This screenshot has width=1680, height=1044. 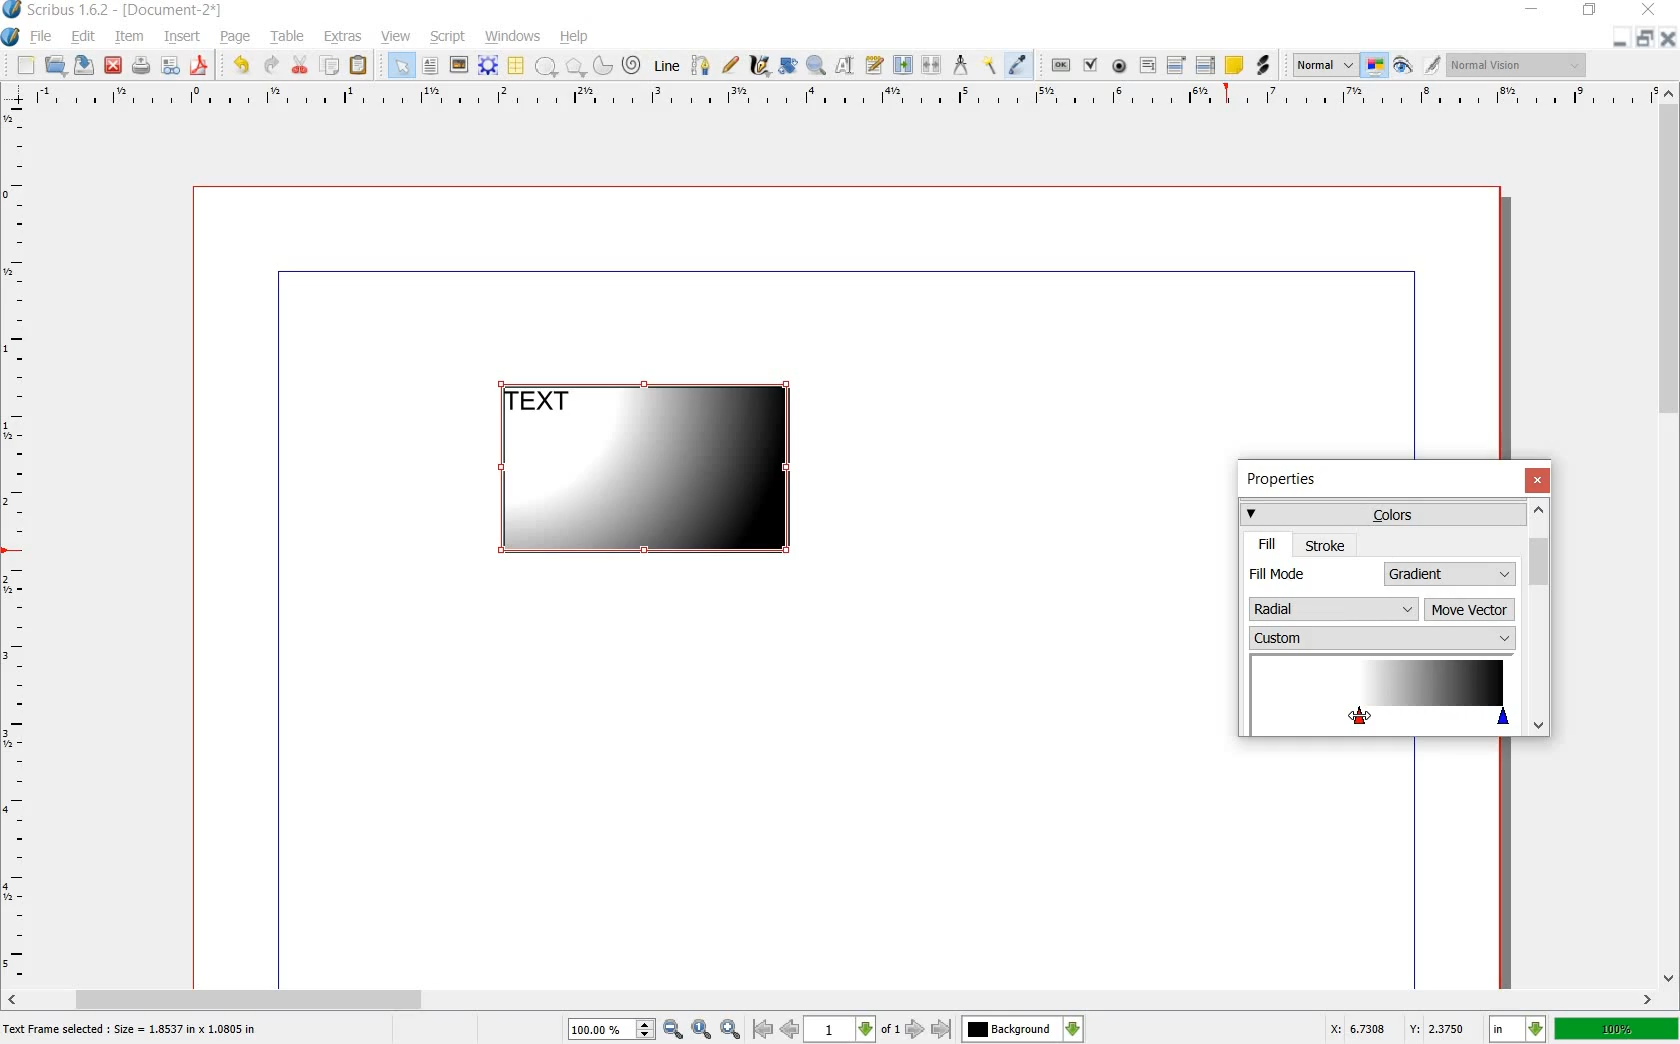 What do you see at coordinates (271, 66) in the screenshot?
I see `redo` at bounding box center [271, 66].